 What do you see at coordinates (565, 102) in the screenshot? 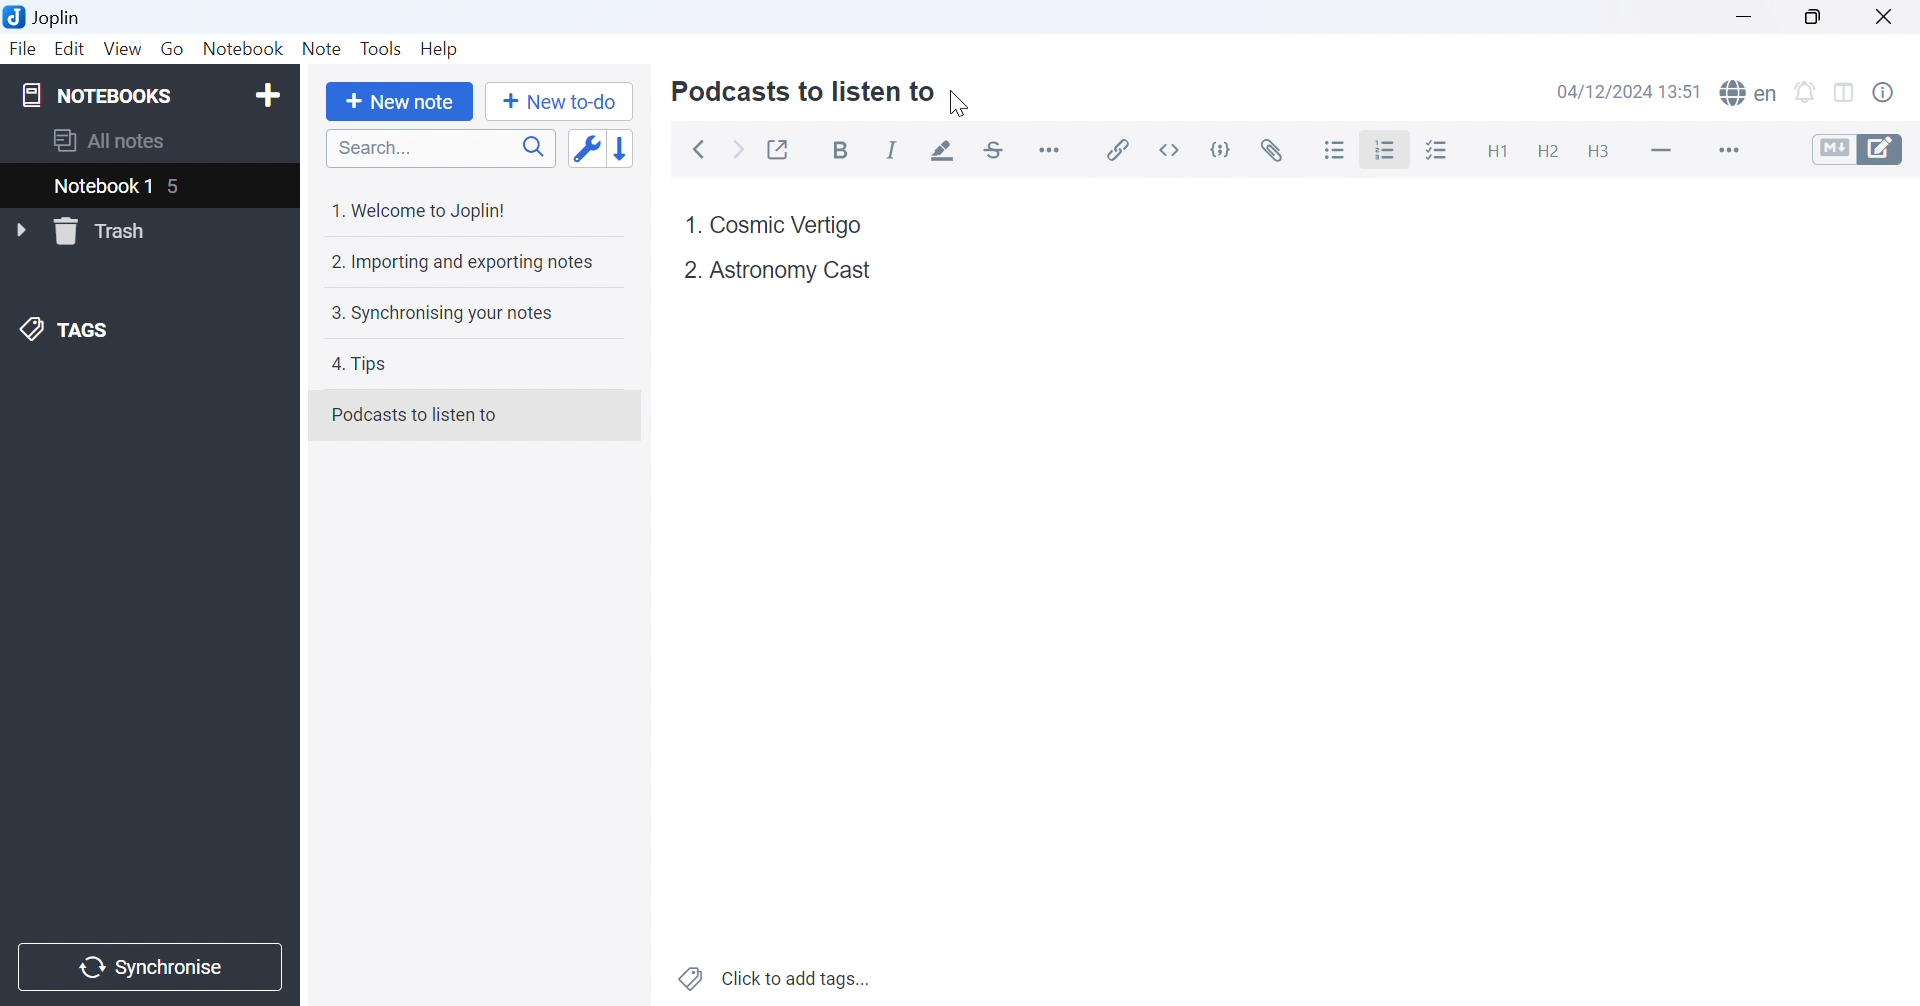
I see `New to-do` at bounding box center [565, 102].